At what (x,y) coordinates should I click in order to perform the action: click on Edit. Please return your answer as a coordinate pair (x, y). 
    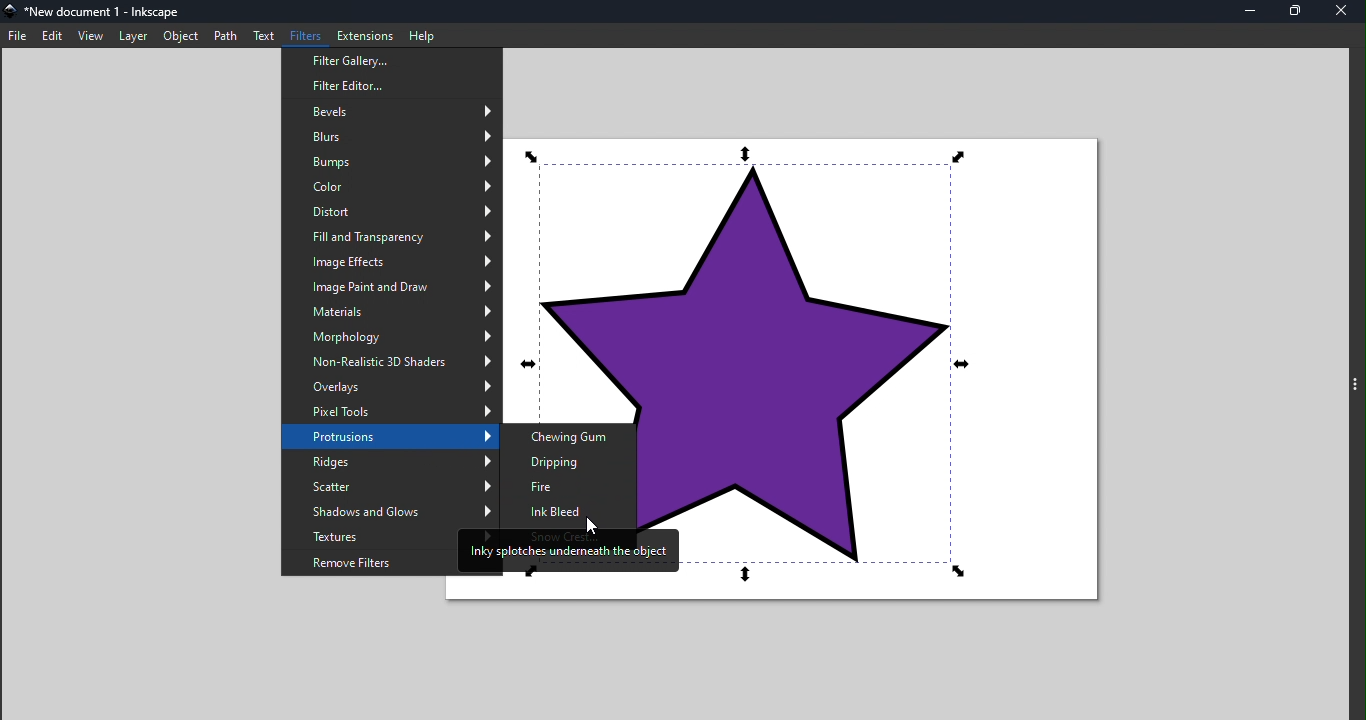
    Looking at the image, I should click on (52, 35).